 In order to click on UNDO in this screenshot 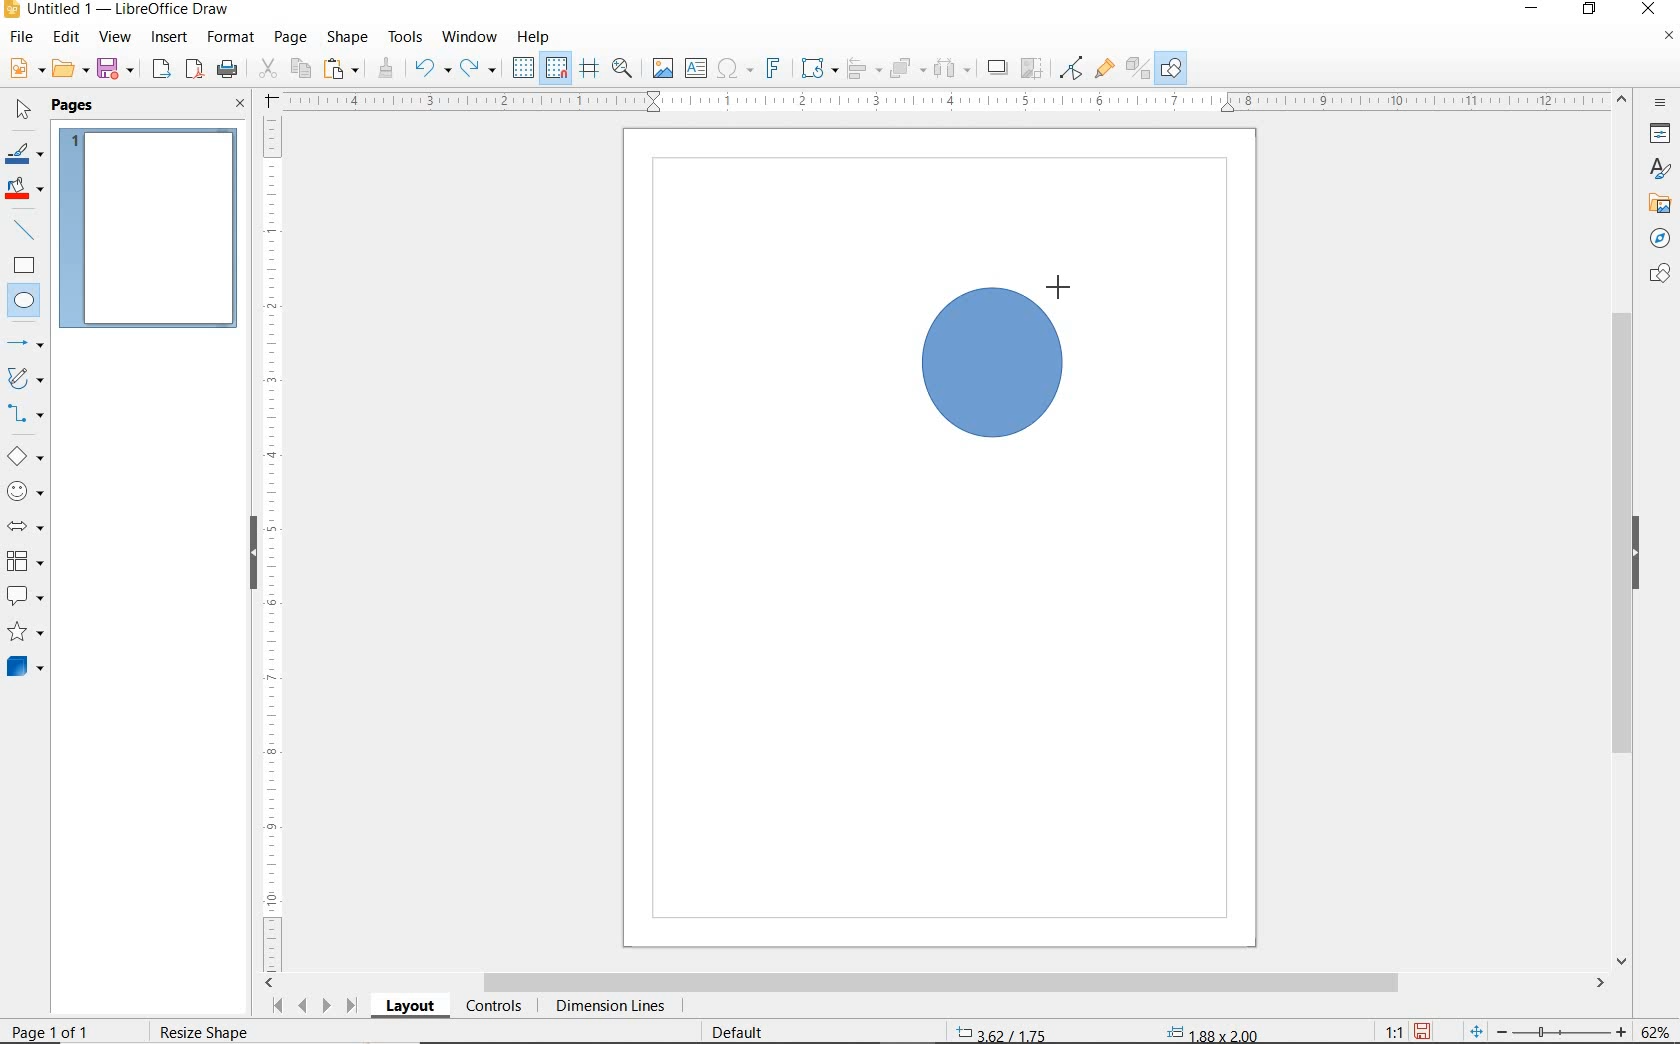, I will do `click(432, 70)`.